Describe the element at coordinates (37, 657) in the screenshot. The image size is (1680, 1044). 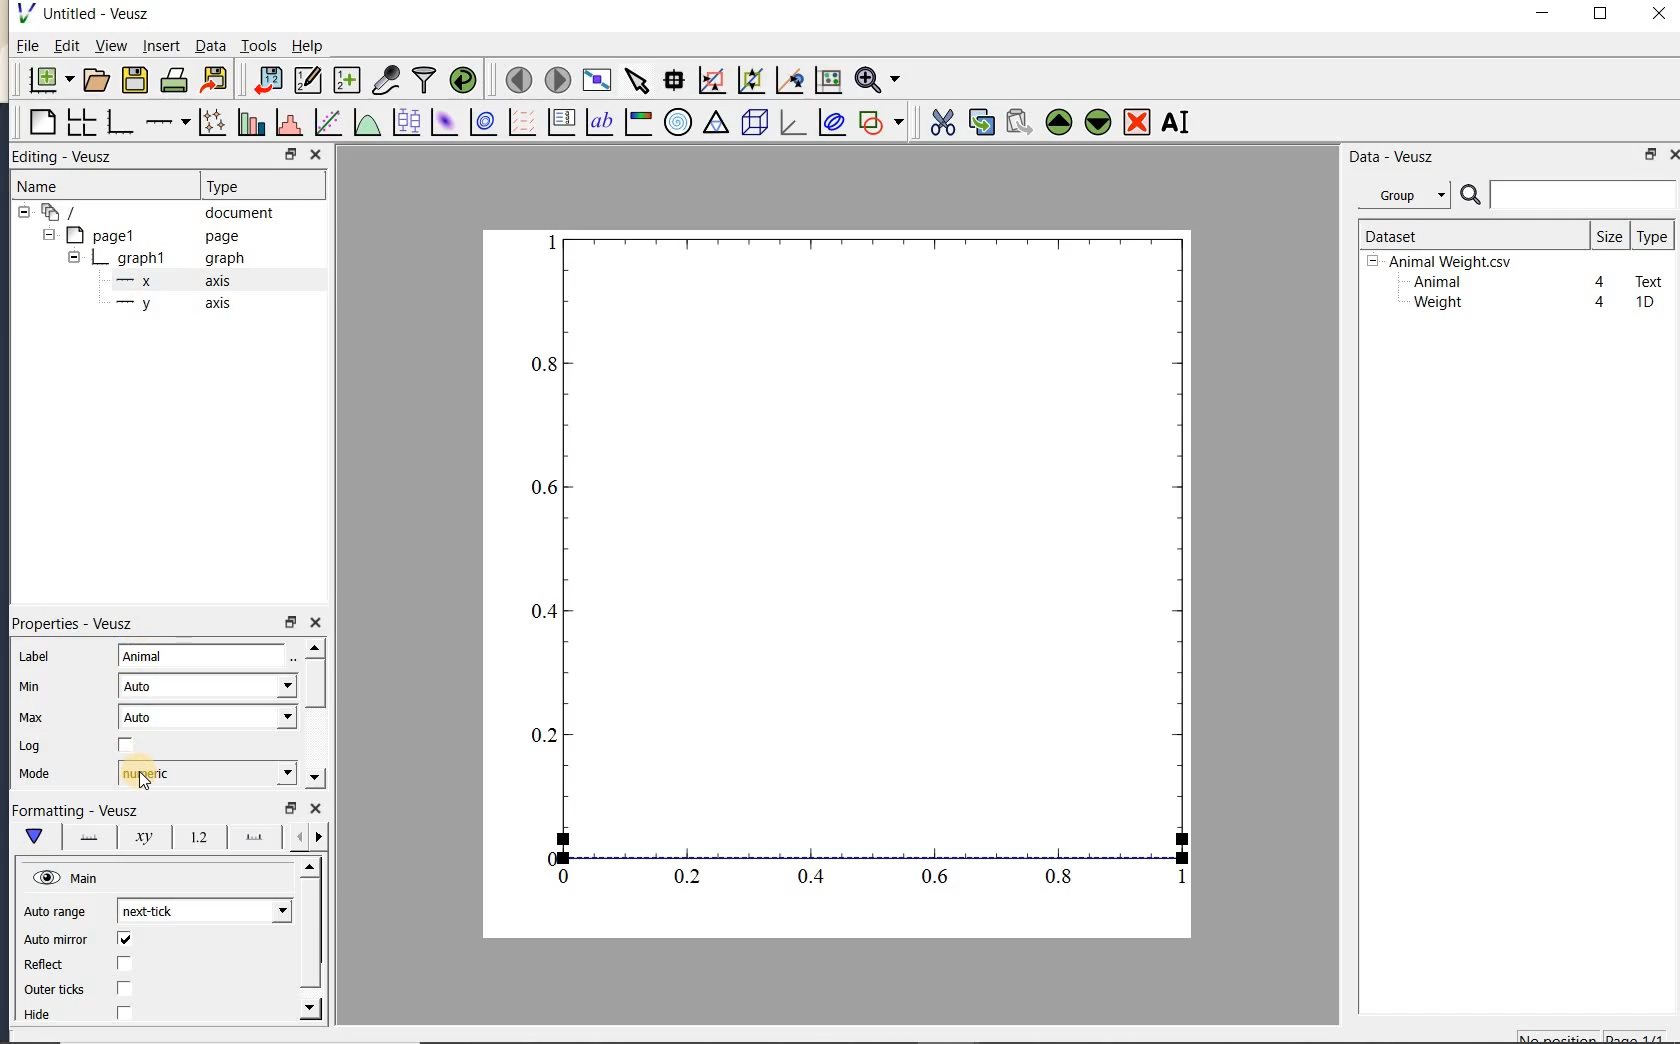
I see `Label` at that location.